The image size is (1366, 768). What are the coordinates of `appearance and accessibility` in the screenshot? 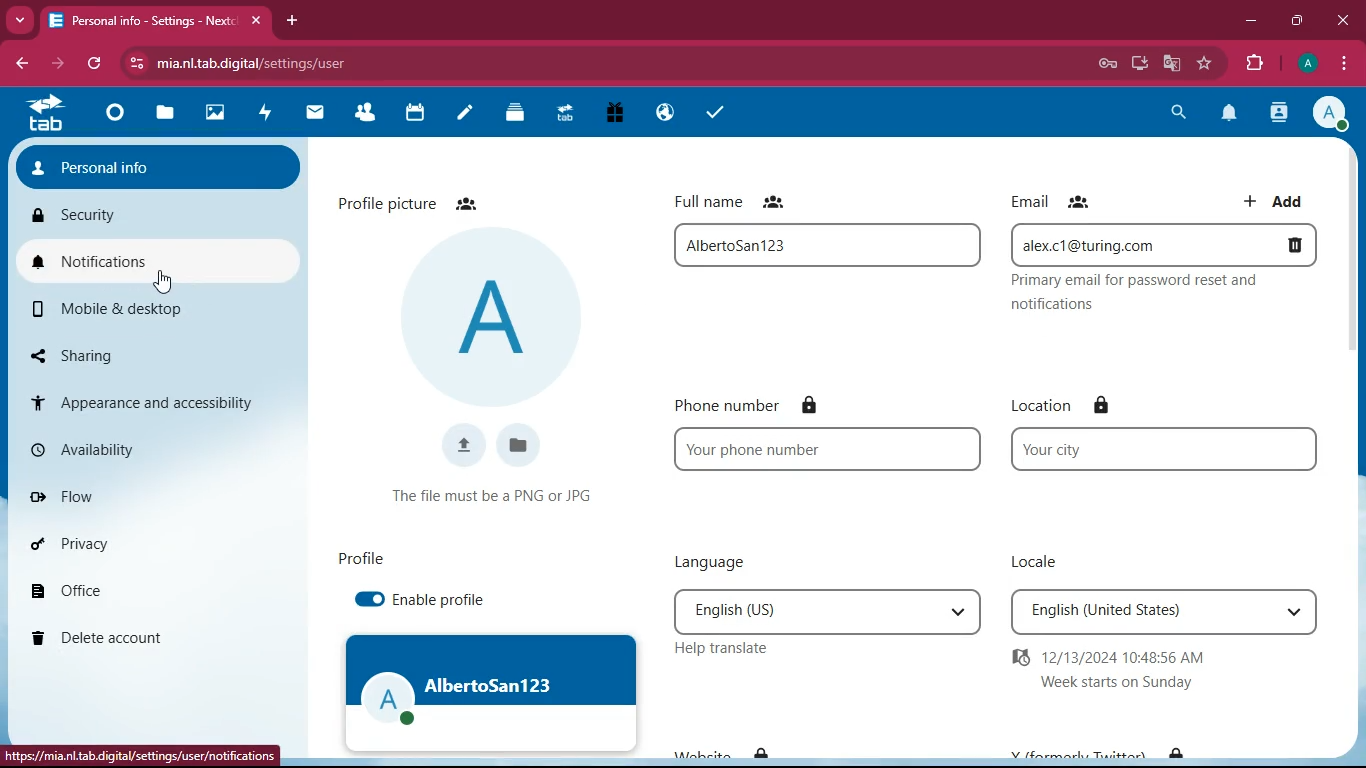 It's located at (156, 403).